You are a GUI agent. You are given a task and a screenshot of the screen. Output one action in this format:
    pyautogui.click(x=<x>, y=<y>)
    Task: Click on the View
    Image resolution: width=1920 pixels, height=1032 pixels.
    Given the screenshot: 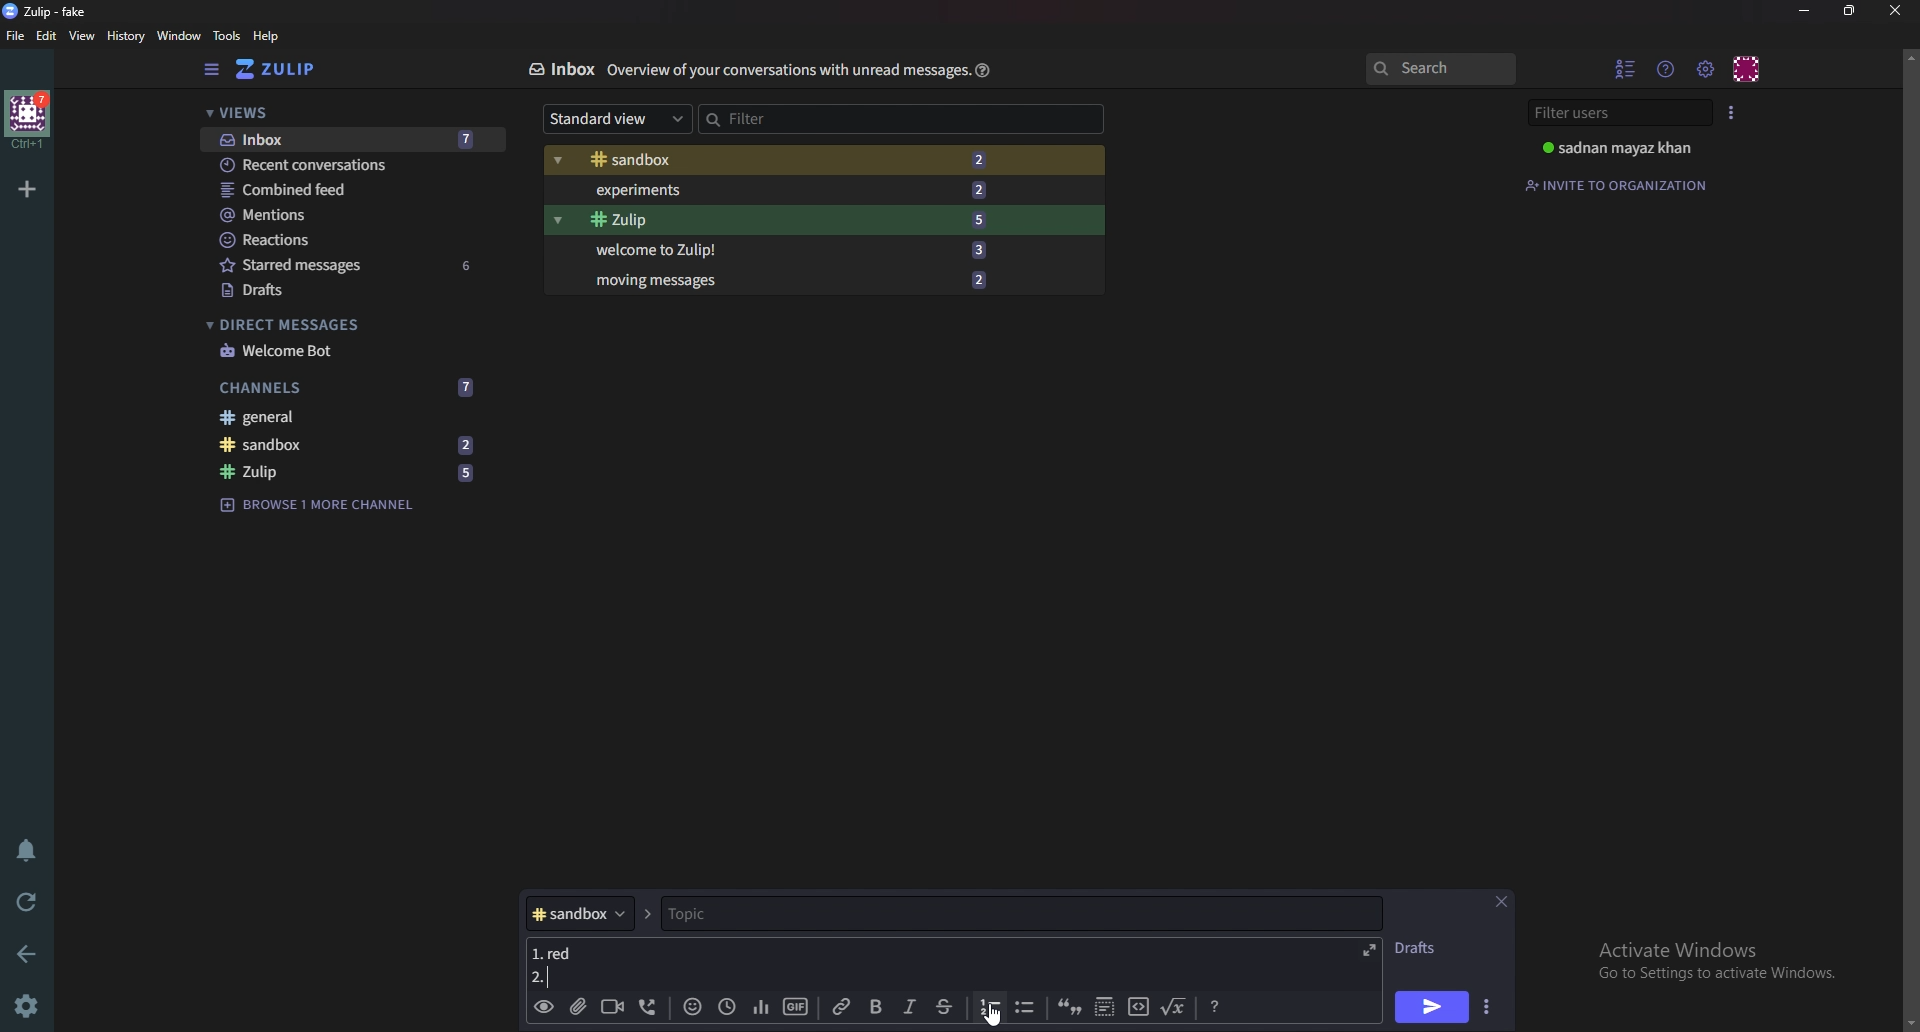 What is the action you would take?
    pyautogui.click(x=83, y=37)
    